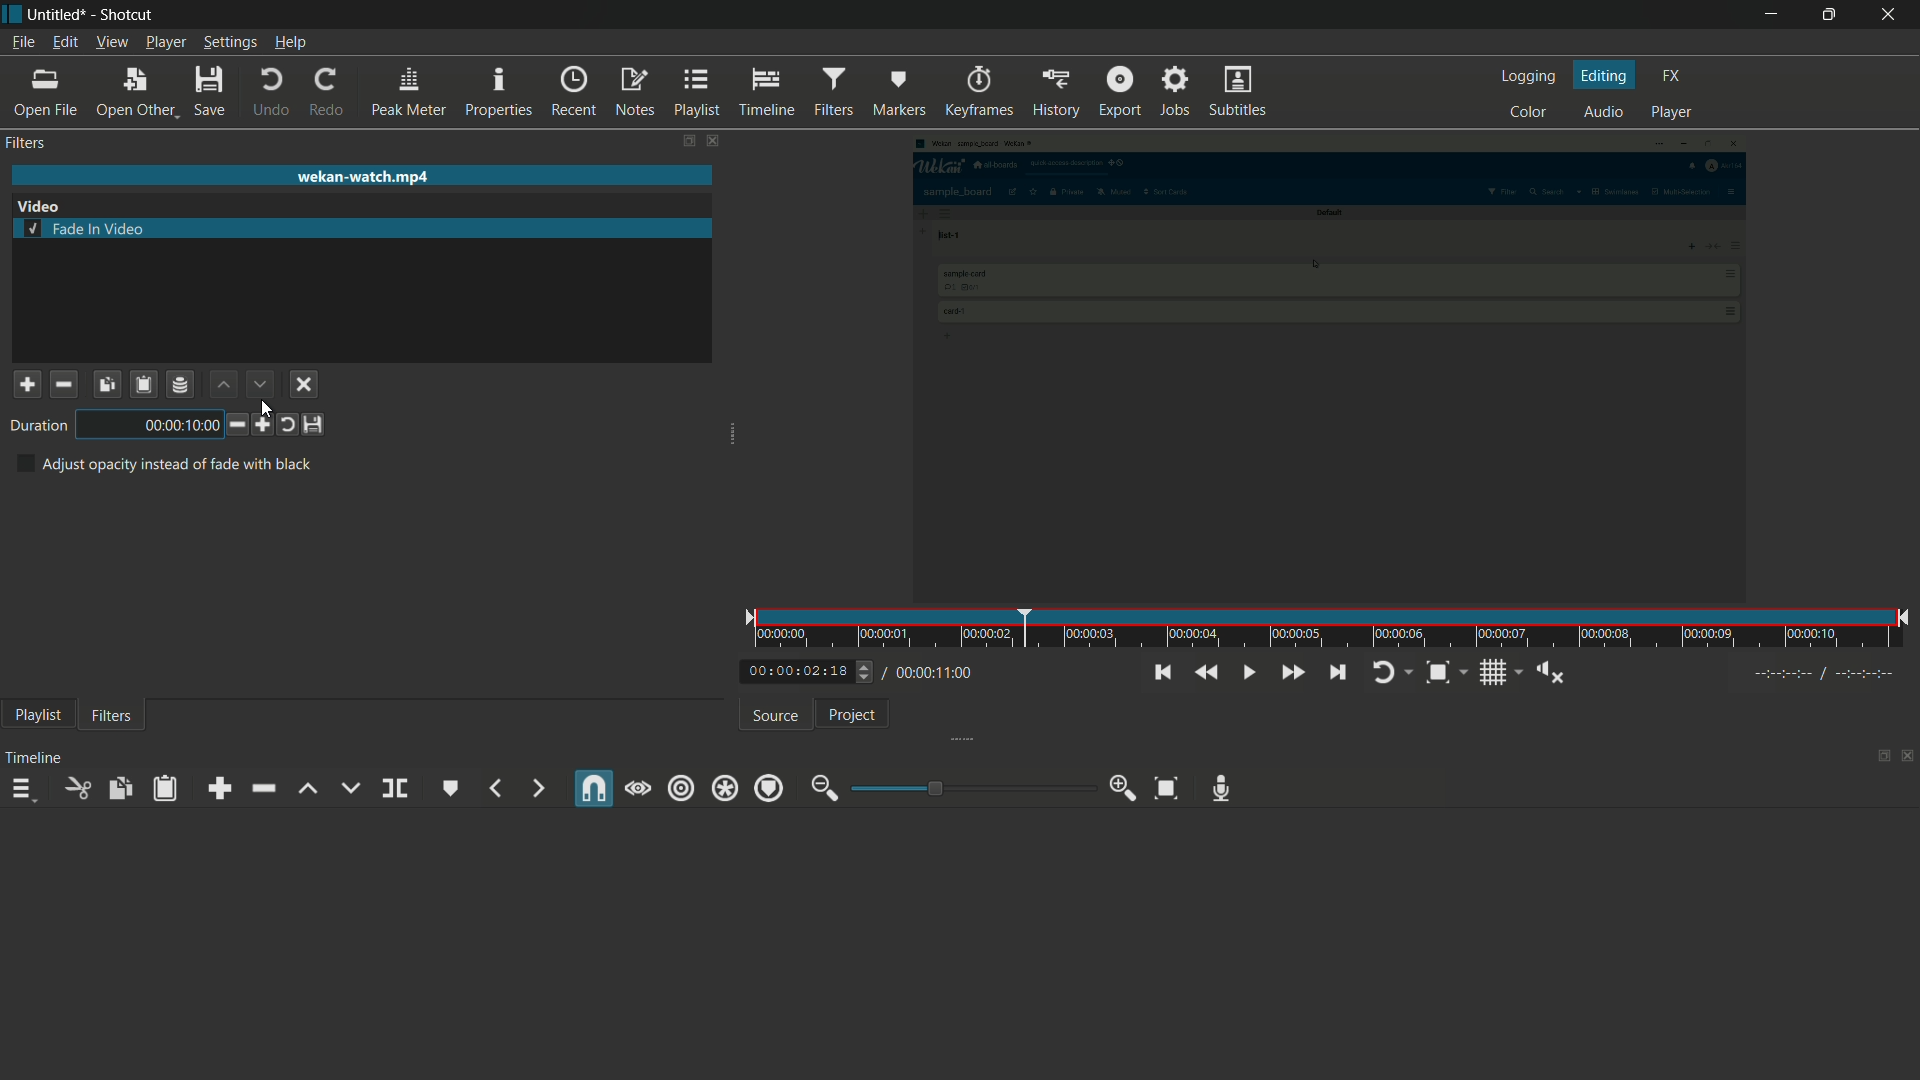 The image size is (1920, 1080). What do you see at coordinates (1315, 364) in the screenshot?
I see `filter applied to video` at bounding box center [1315, 364].